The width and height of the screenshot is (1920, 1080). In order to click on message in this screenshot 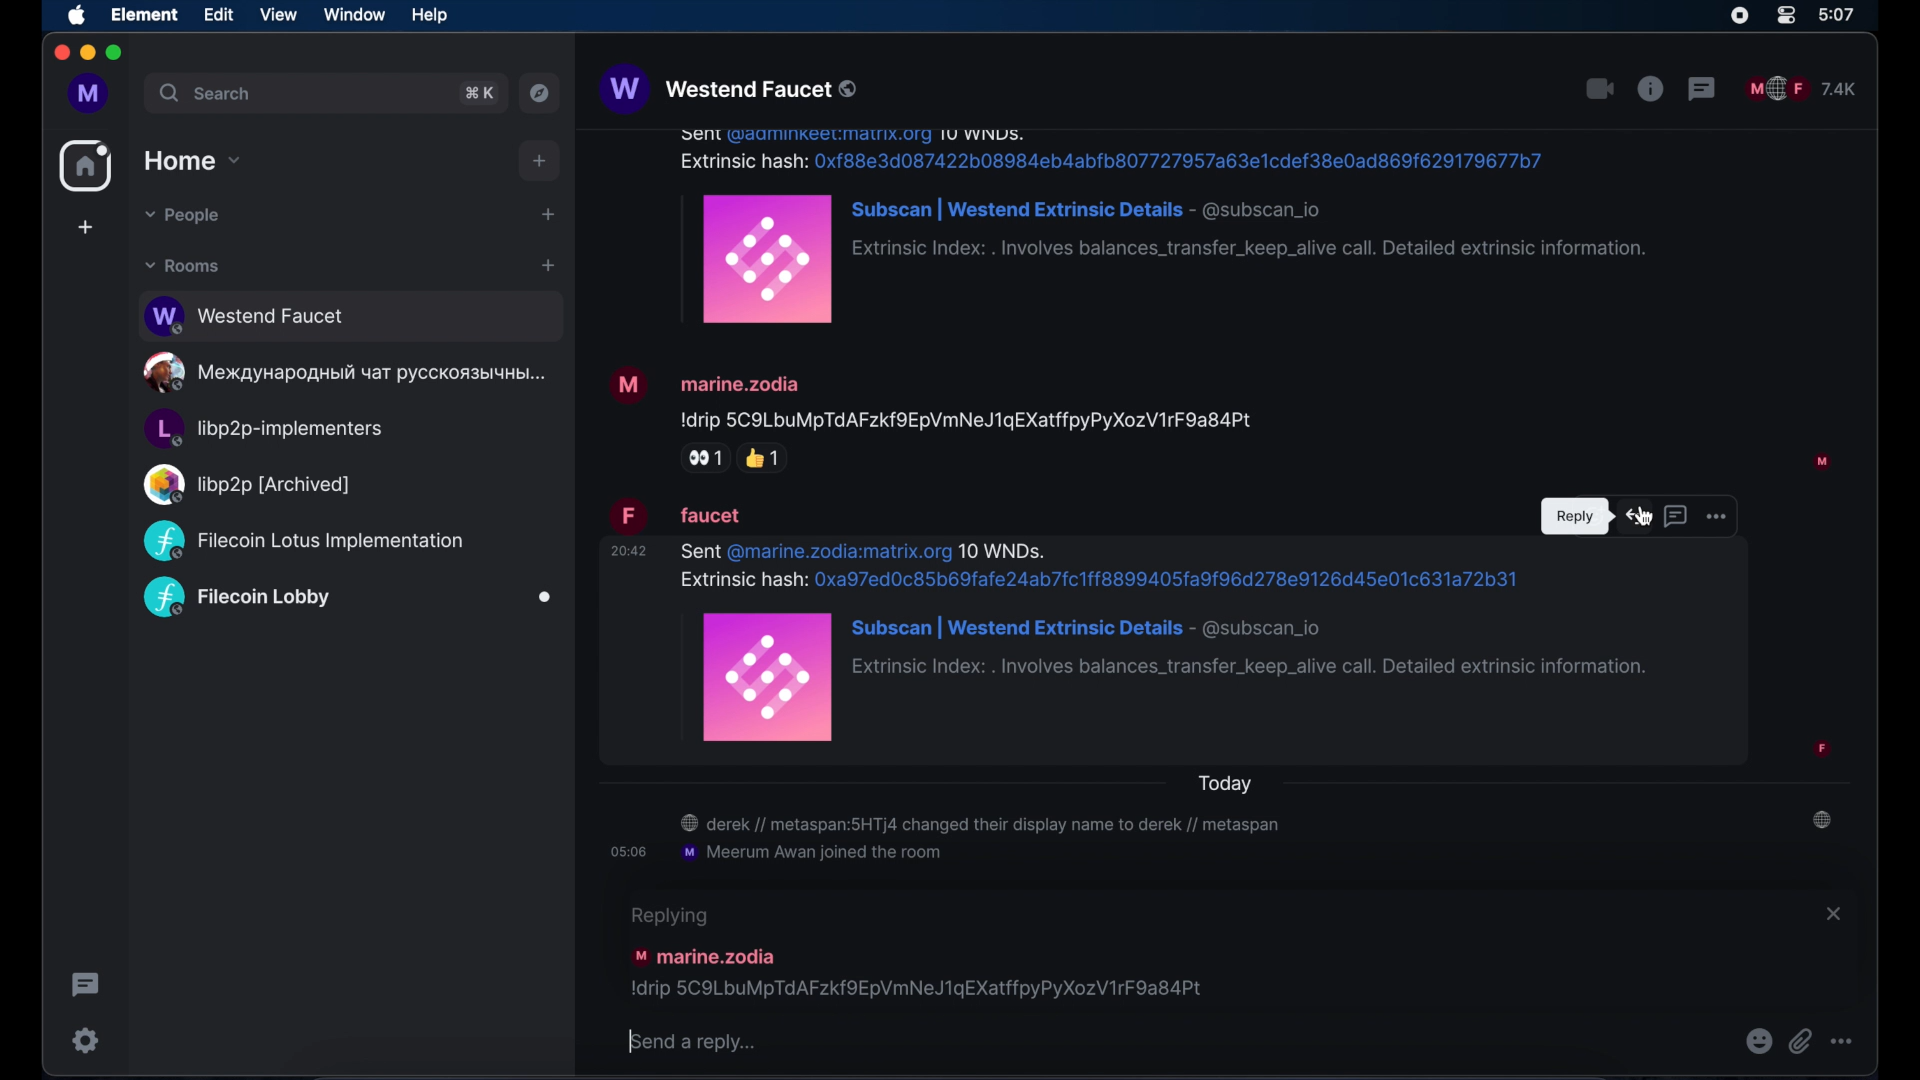, I will do `click(1038, 231)`.